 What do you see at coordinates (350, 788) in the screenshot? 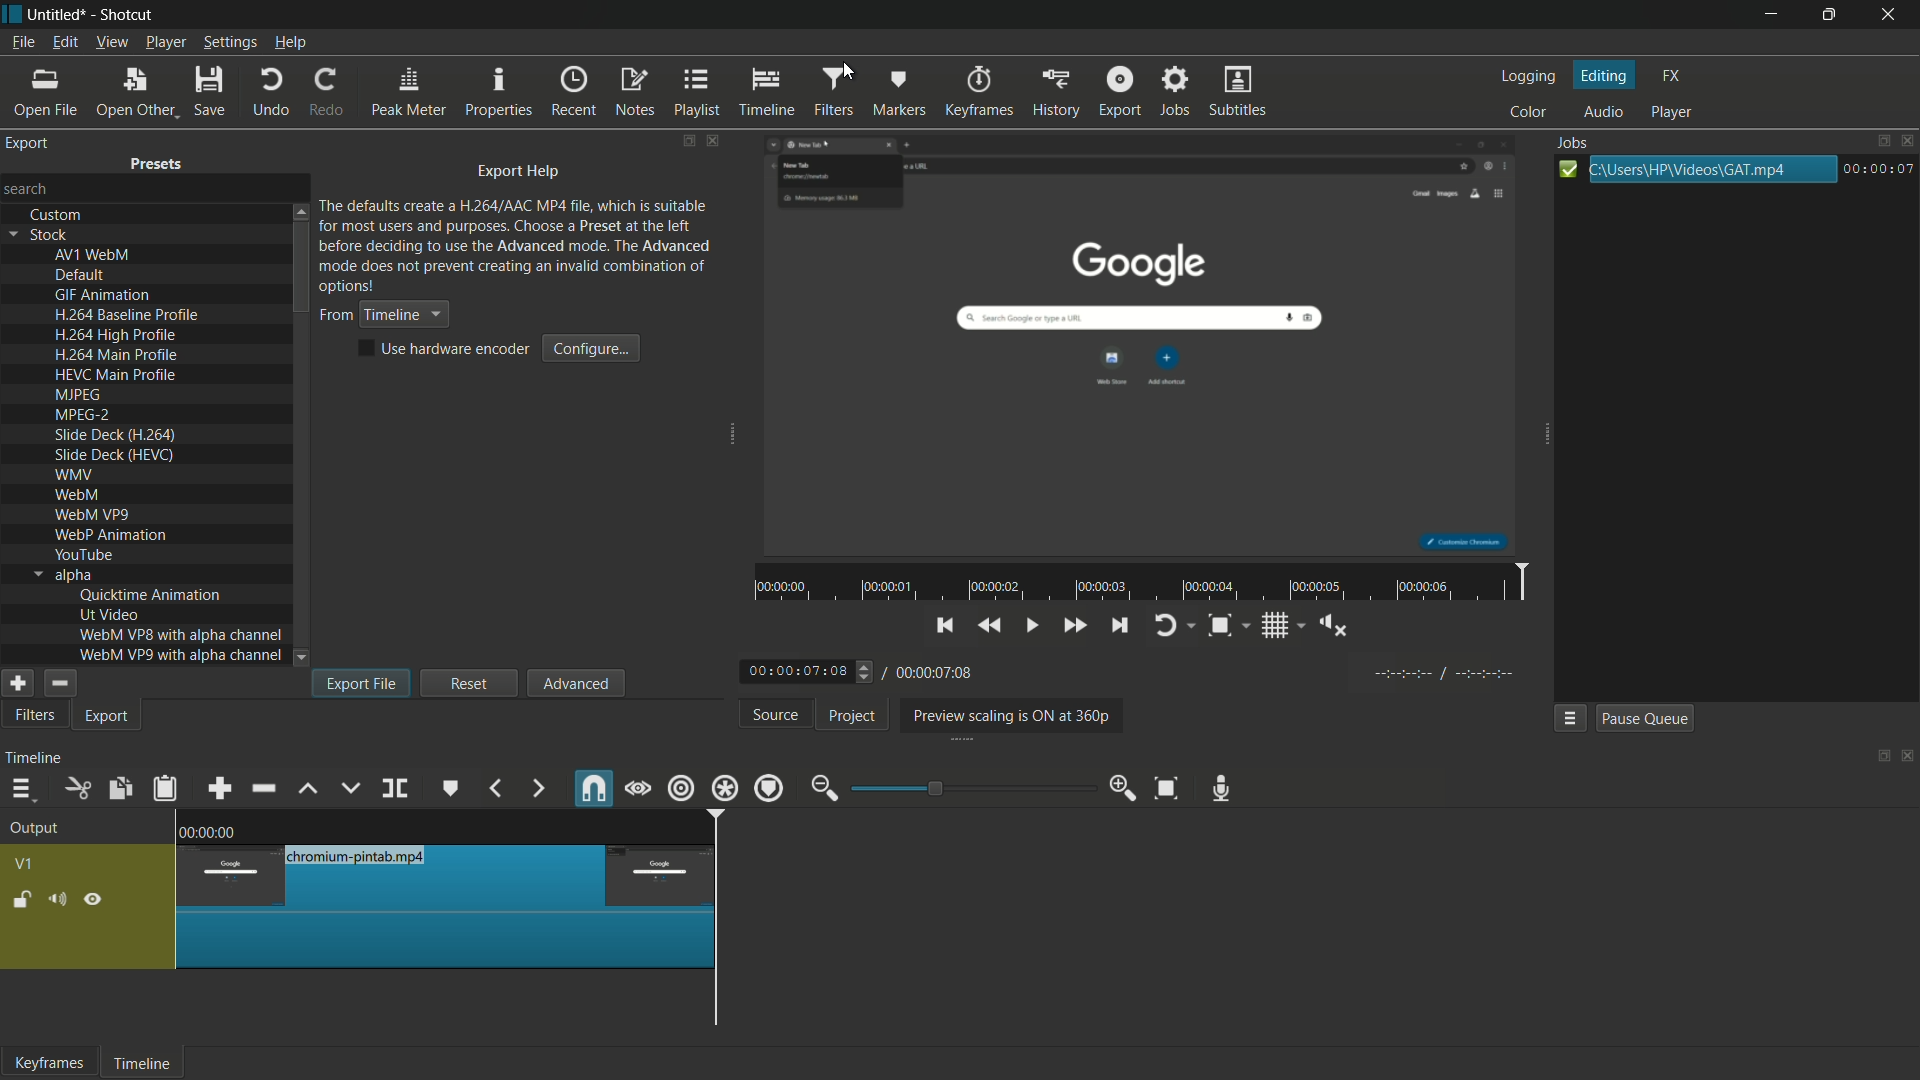
I see `overwrite` at bounding box center [350, 788].